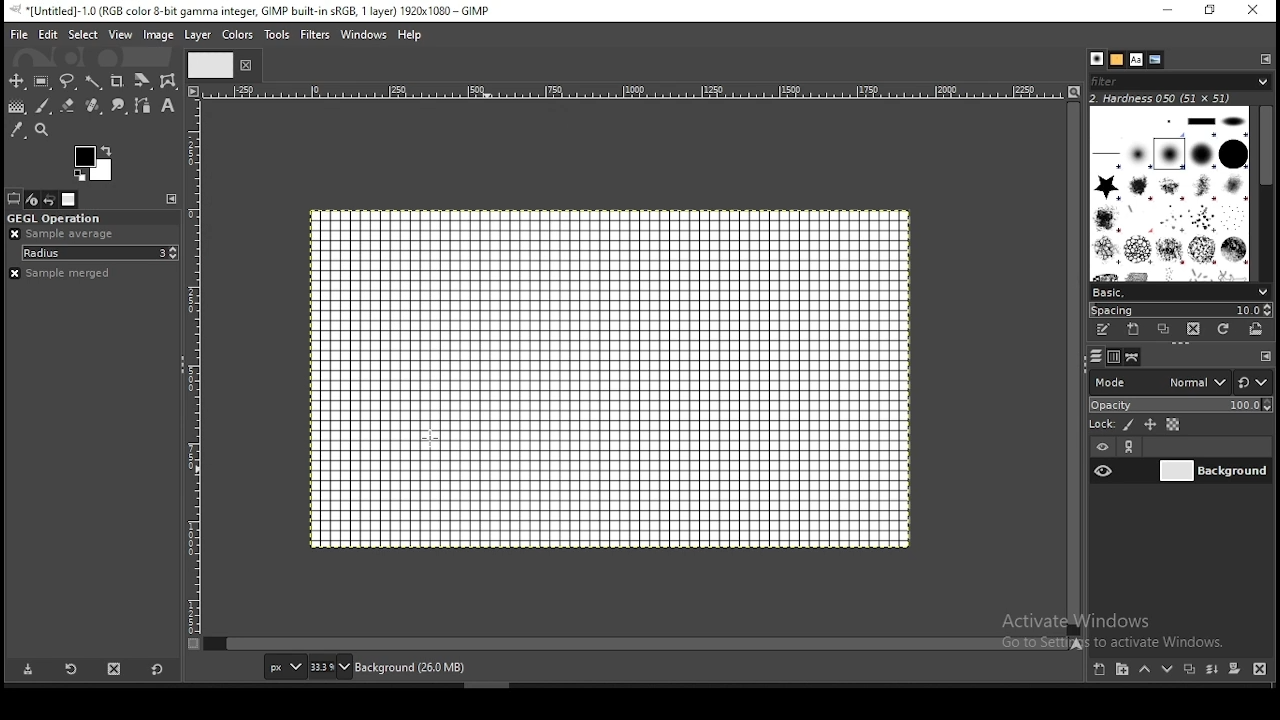 This screenshot has width=1280, height=720. I want to click on paths, so click(1136, 358).